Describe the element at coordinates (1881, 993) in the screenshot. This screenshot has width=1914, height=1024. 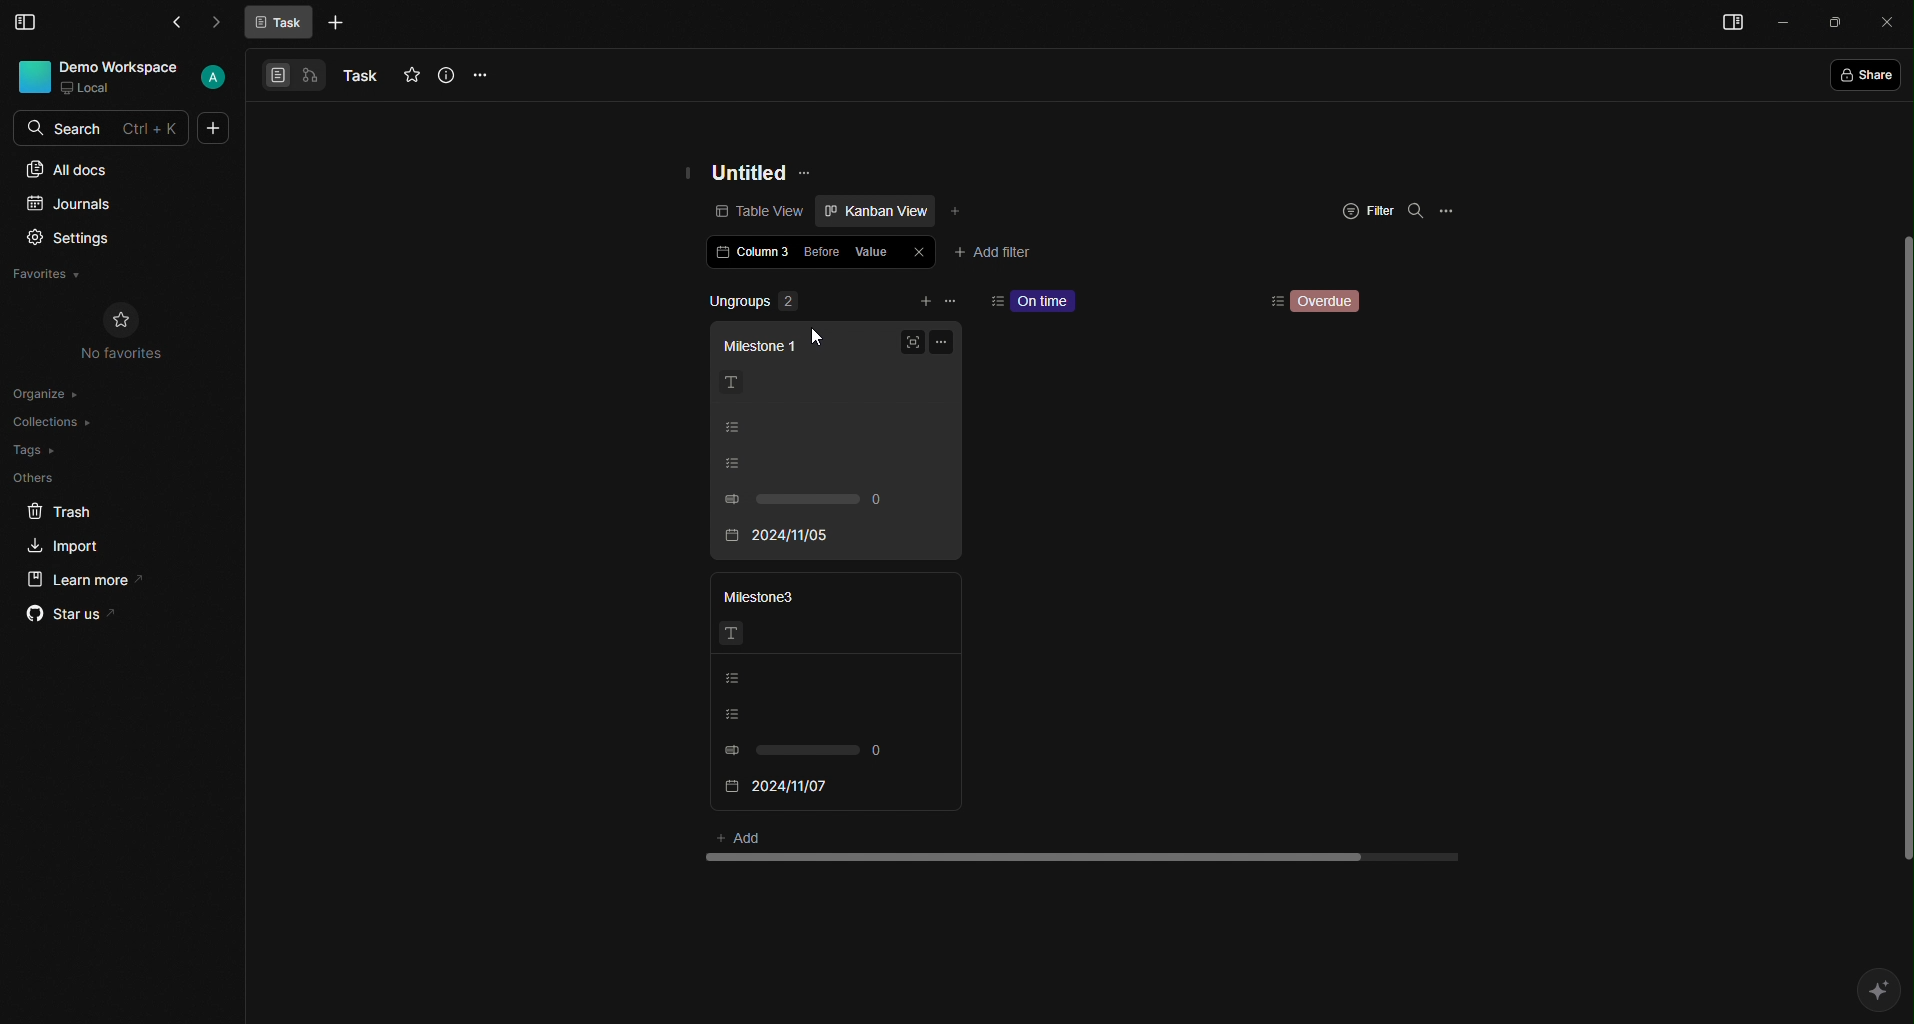
I see `AI` at that location.